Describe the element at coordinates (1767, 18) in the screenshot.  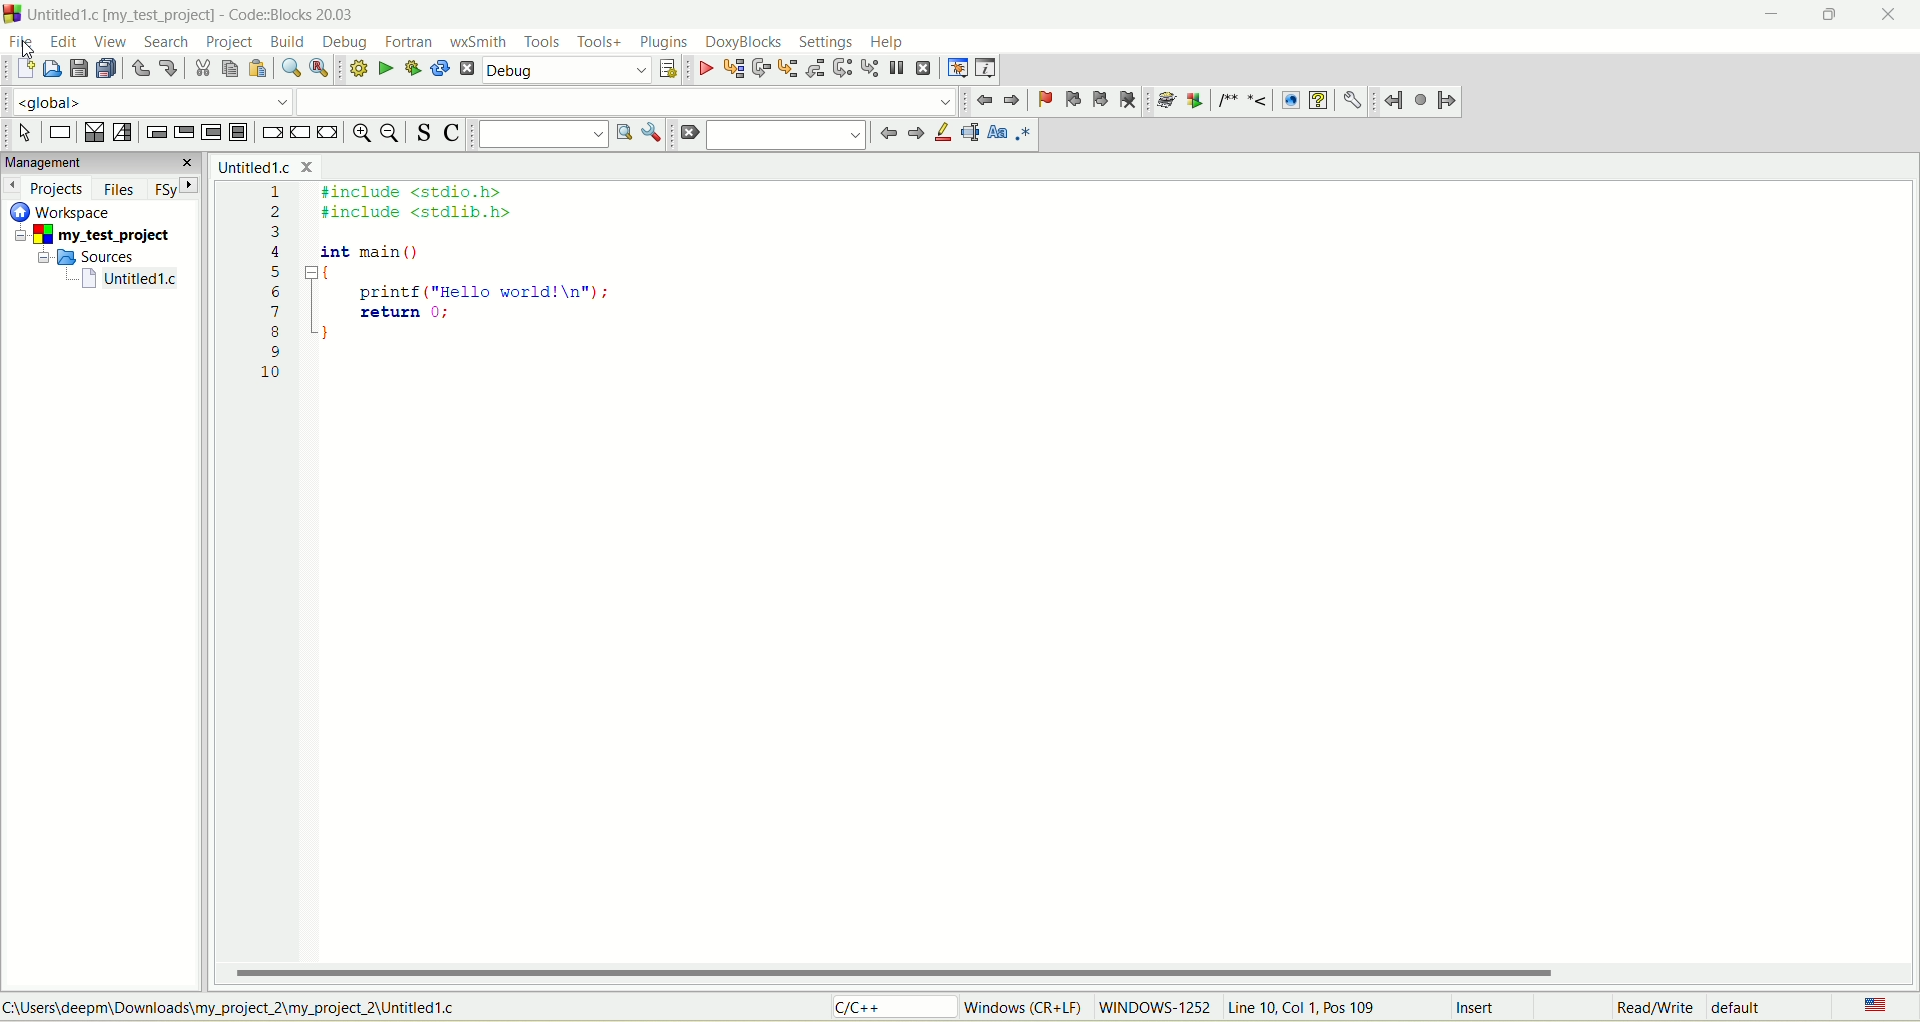
I see `minimize` at that location.